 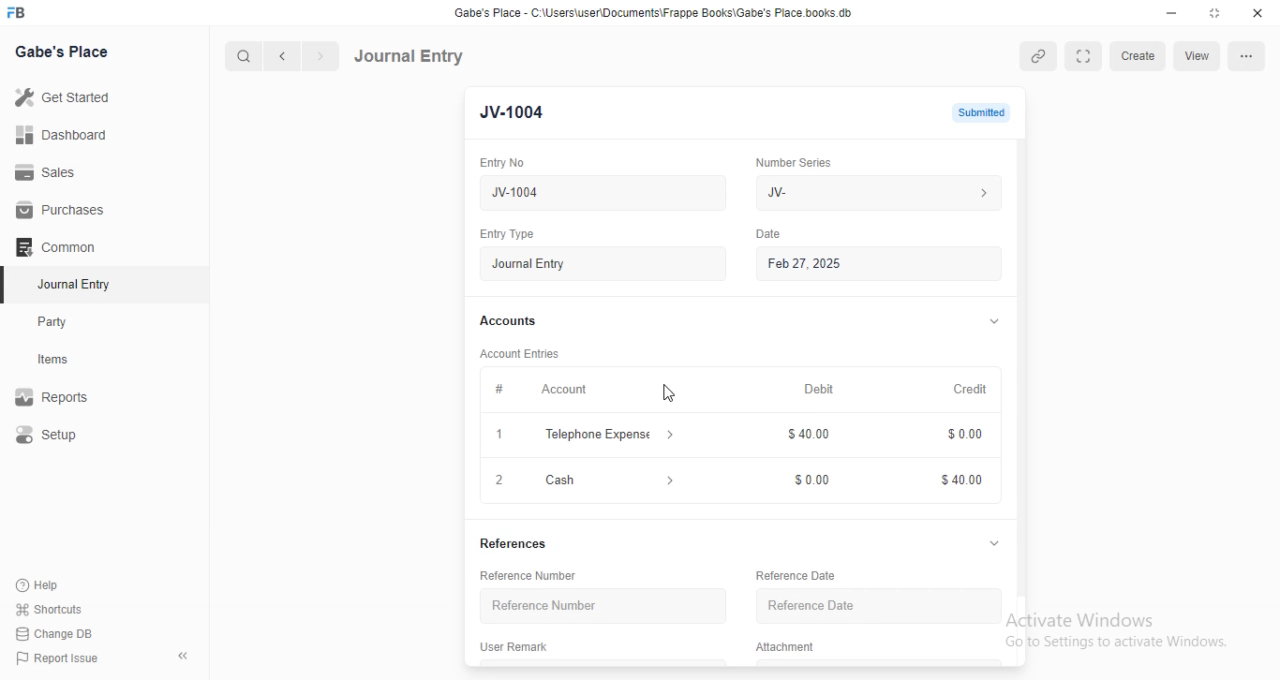 I want to click on Sales, so click(x=49, y=174).